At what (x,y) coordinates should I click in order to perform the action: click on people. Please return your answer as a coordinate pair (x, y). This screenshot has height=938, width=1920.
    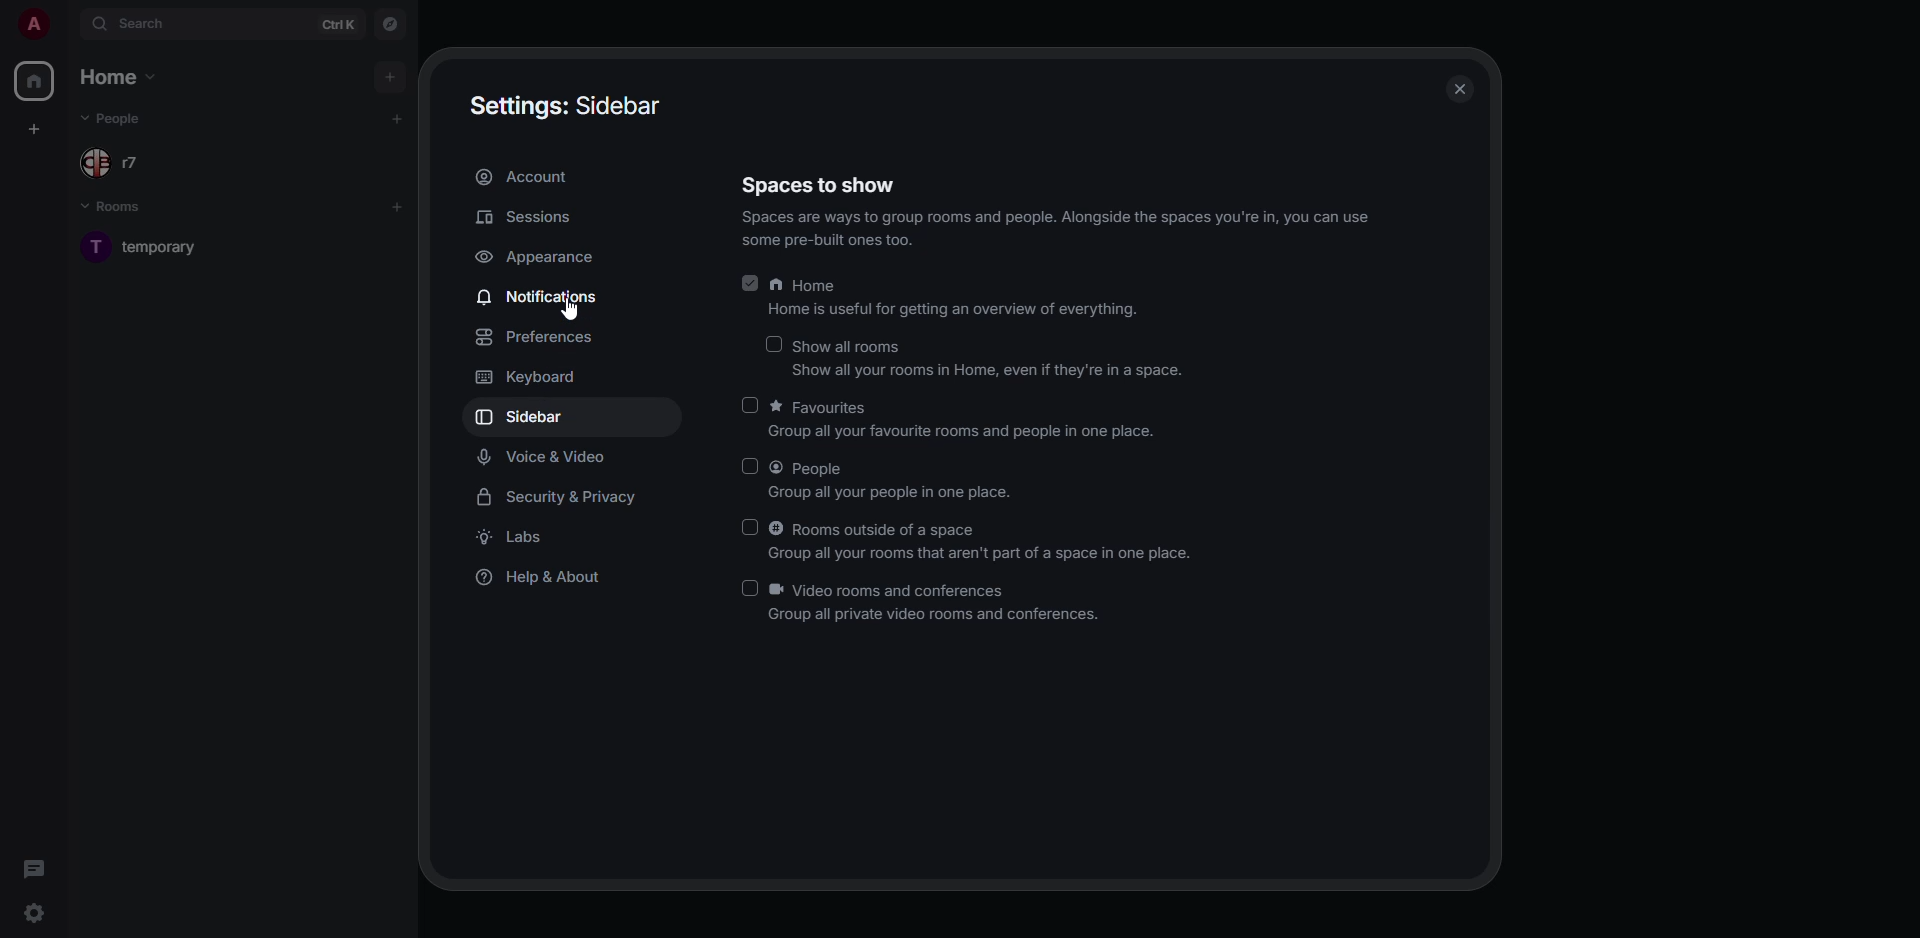
    Looking at the image, I should click on (896, 482).